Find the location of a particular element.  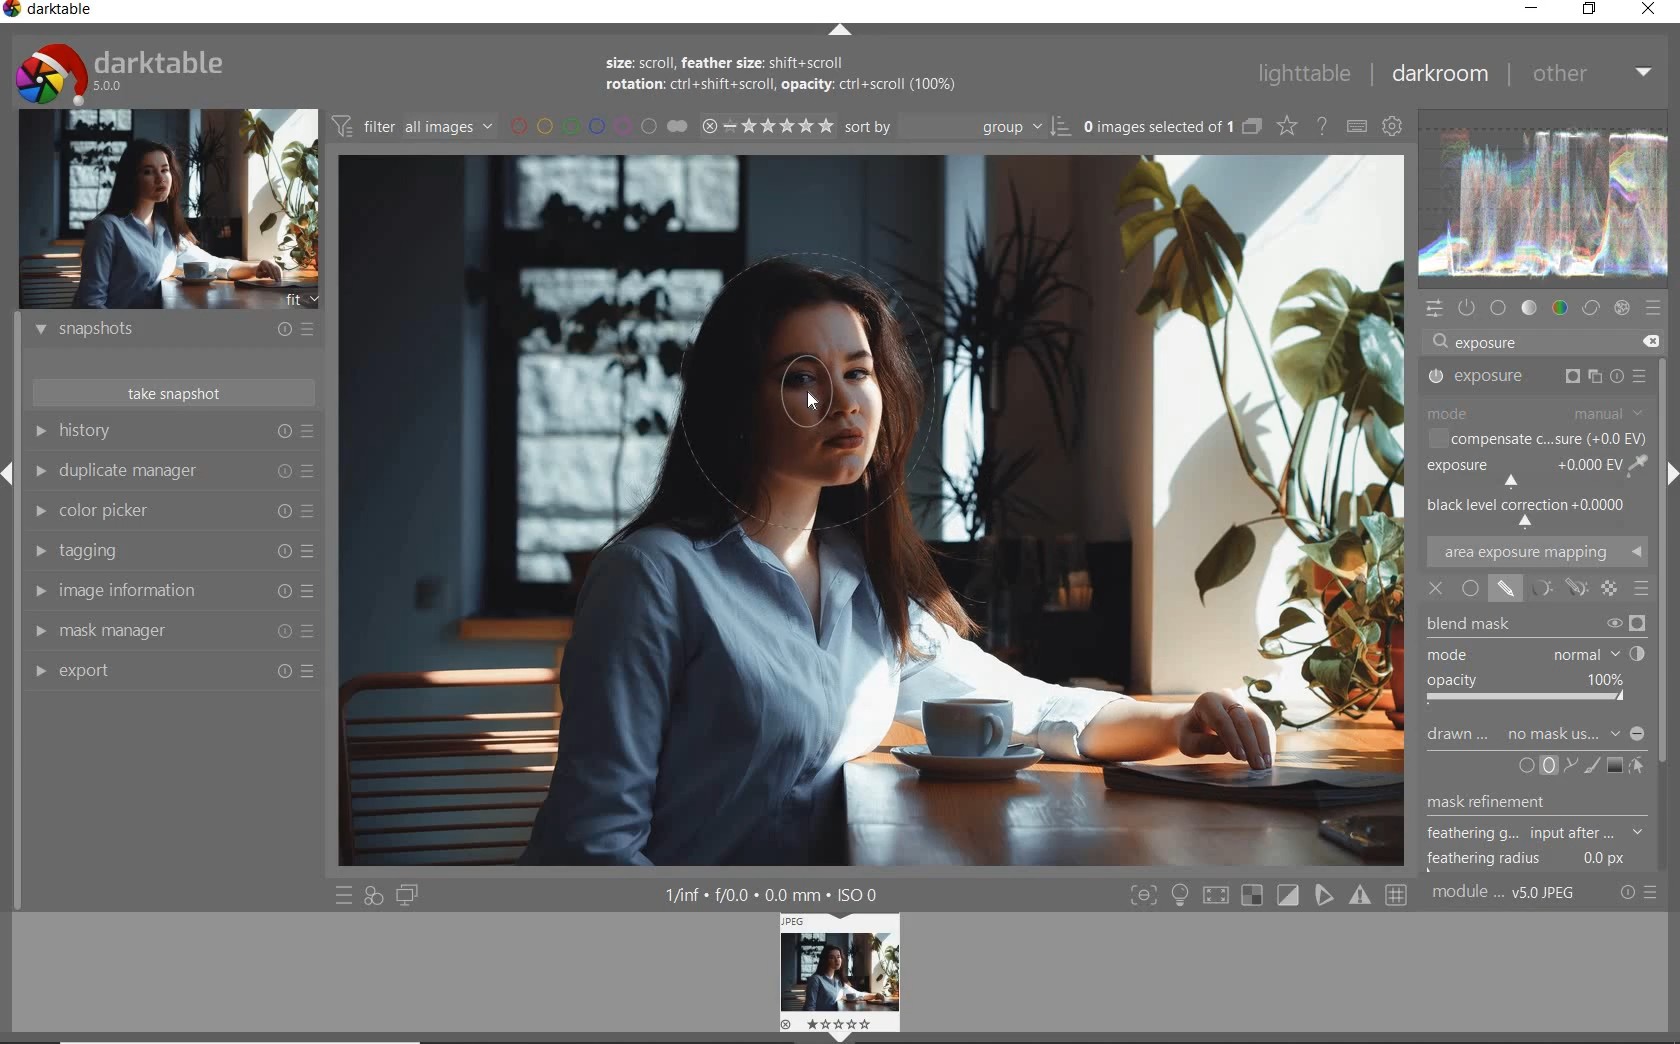

base is located at coordinates (1499, 308).